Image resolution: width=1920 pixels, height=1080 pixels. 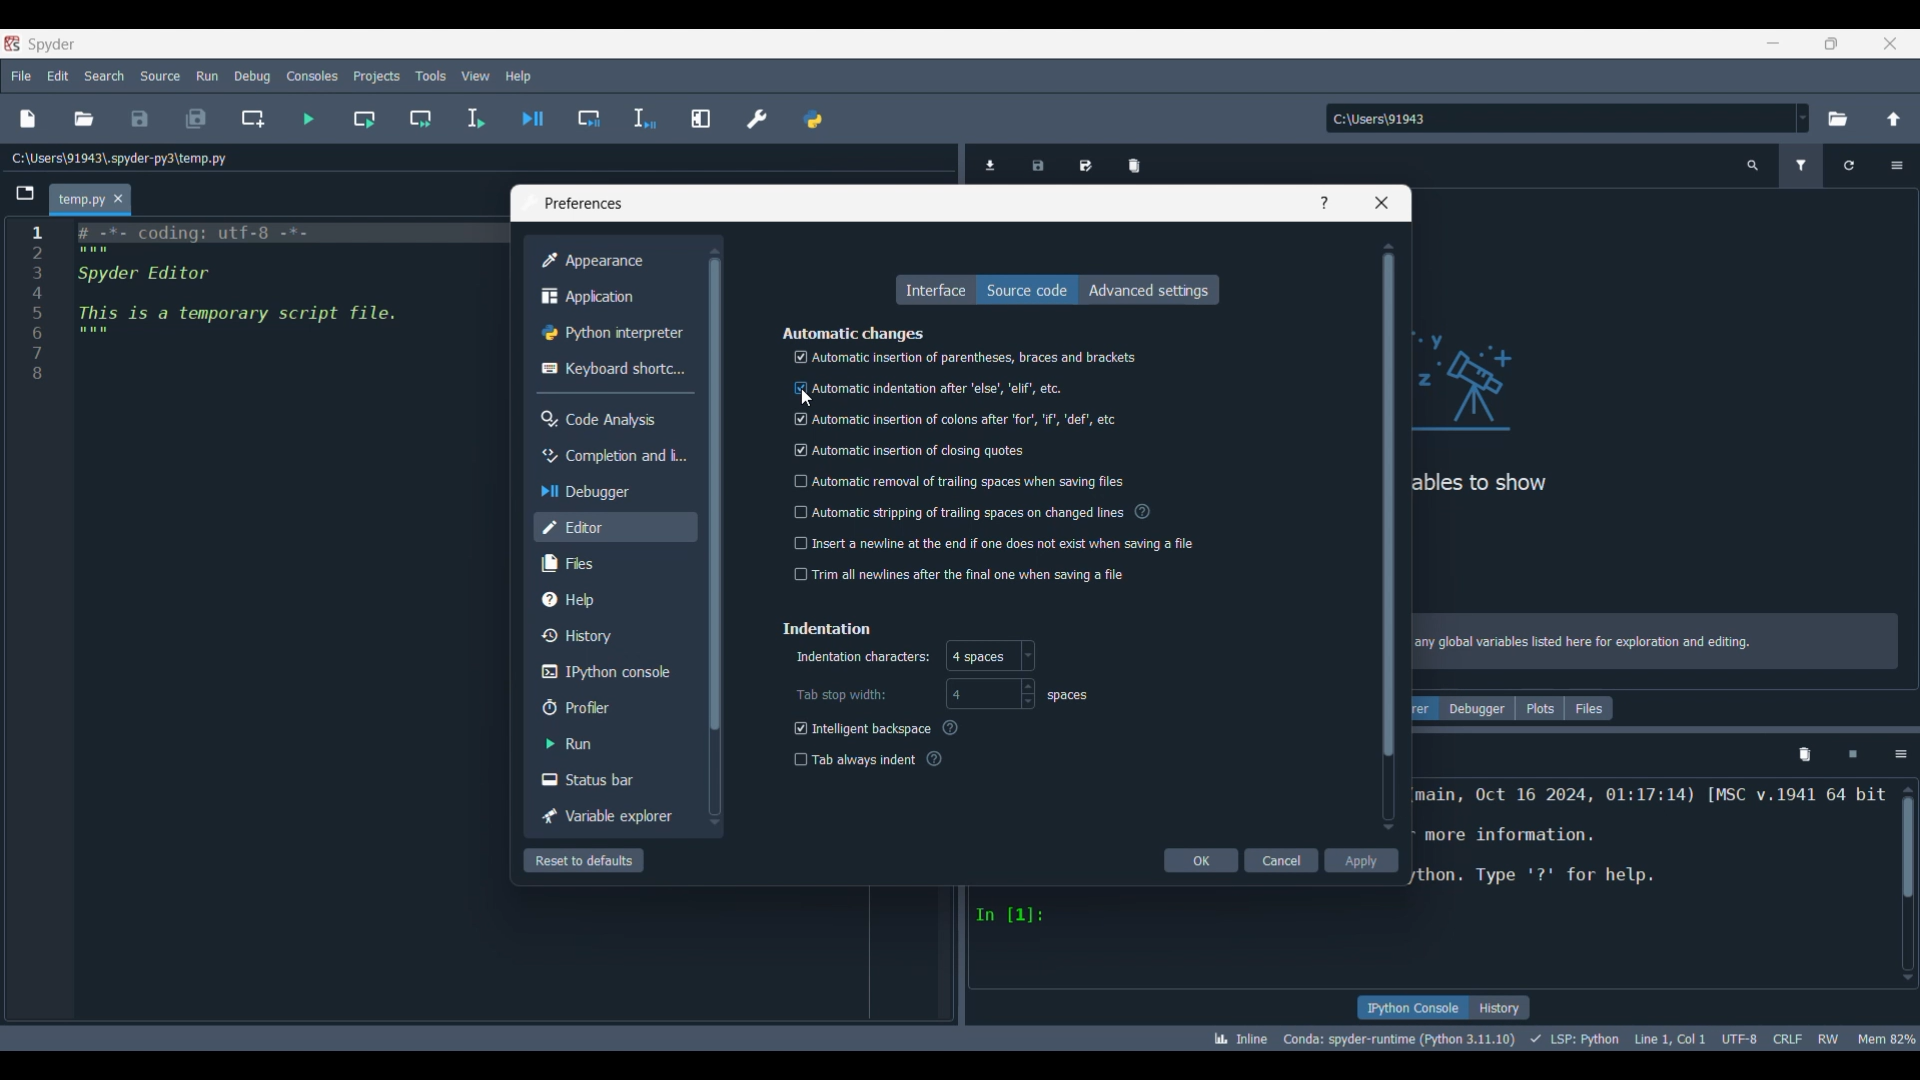 I want to click on Keyboard shortcuts, so click(x=613, y=370).